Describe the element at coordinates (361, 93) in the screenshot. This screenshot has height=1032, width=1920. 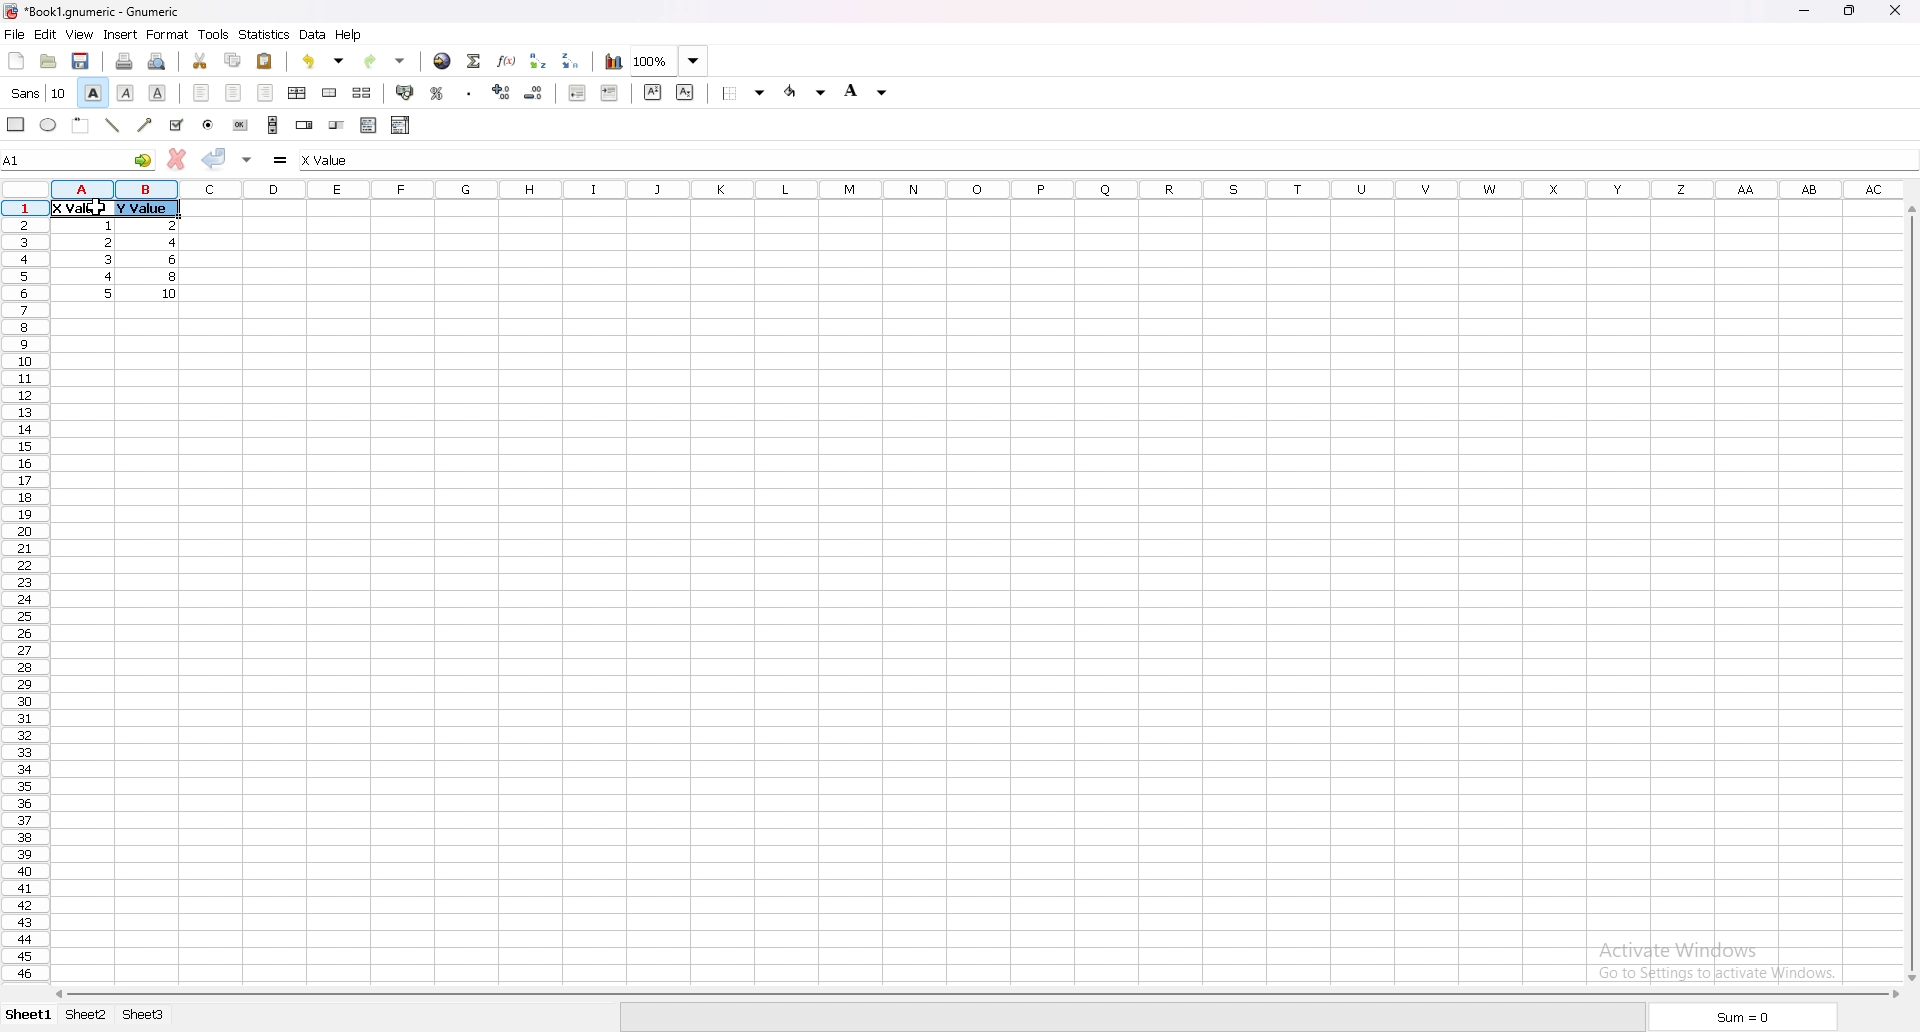
I see `split merged cells` at that location.